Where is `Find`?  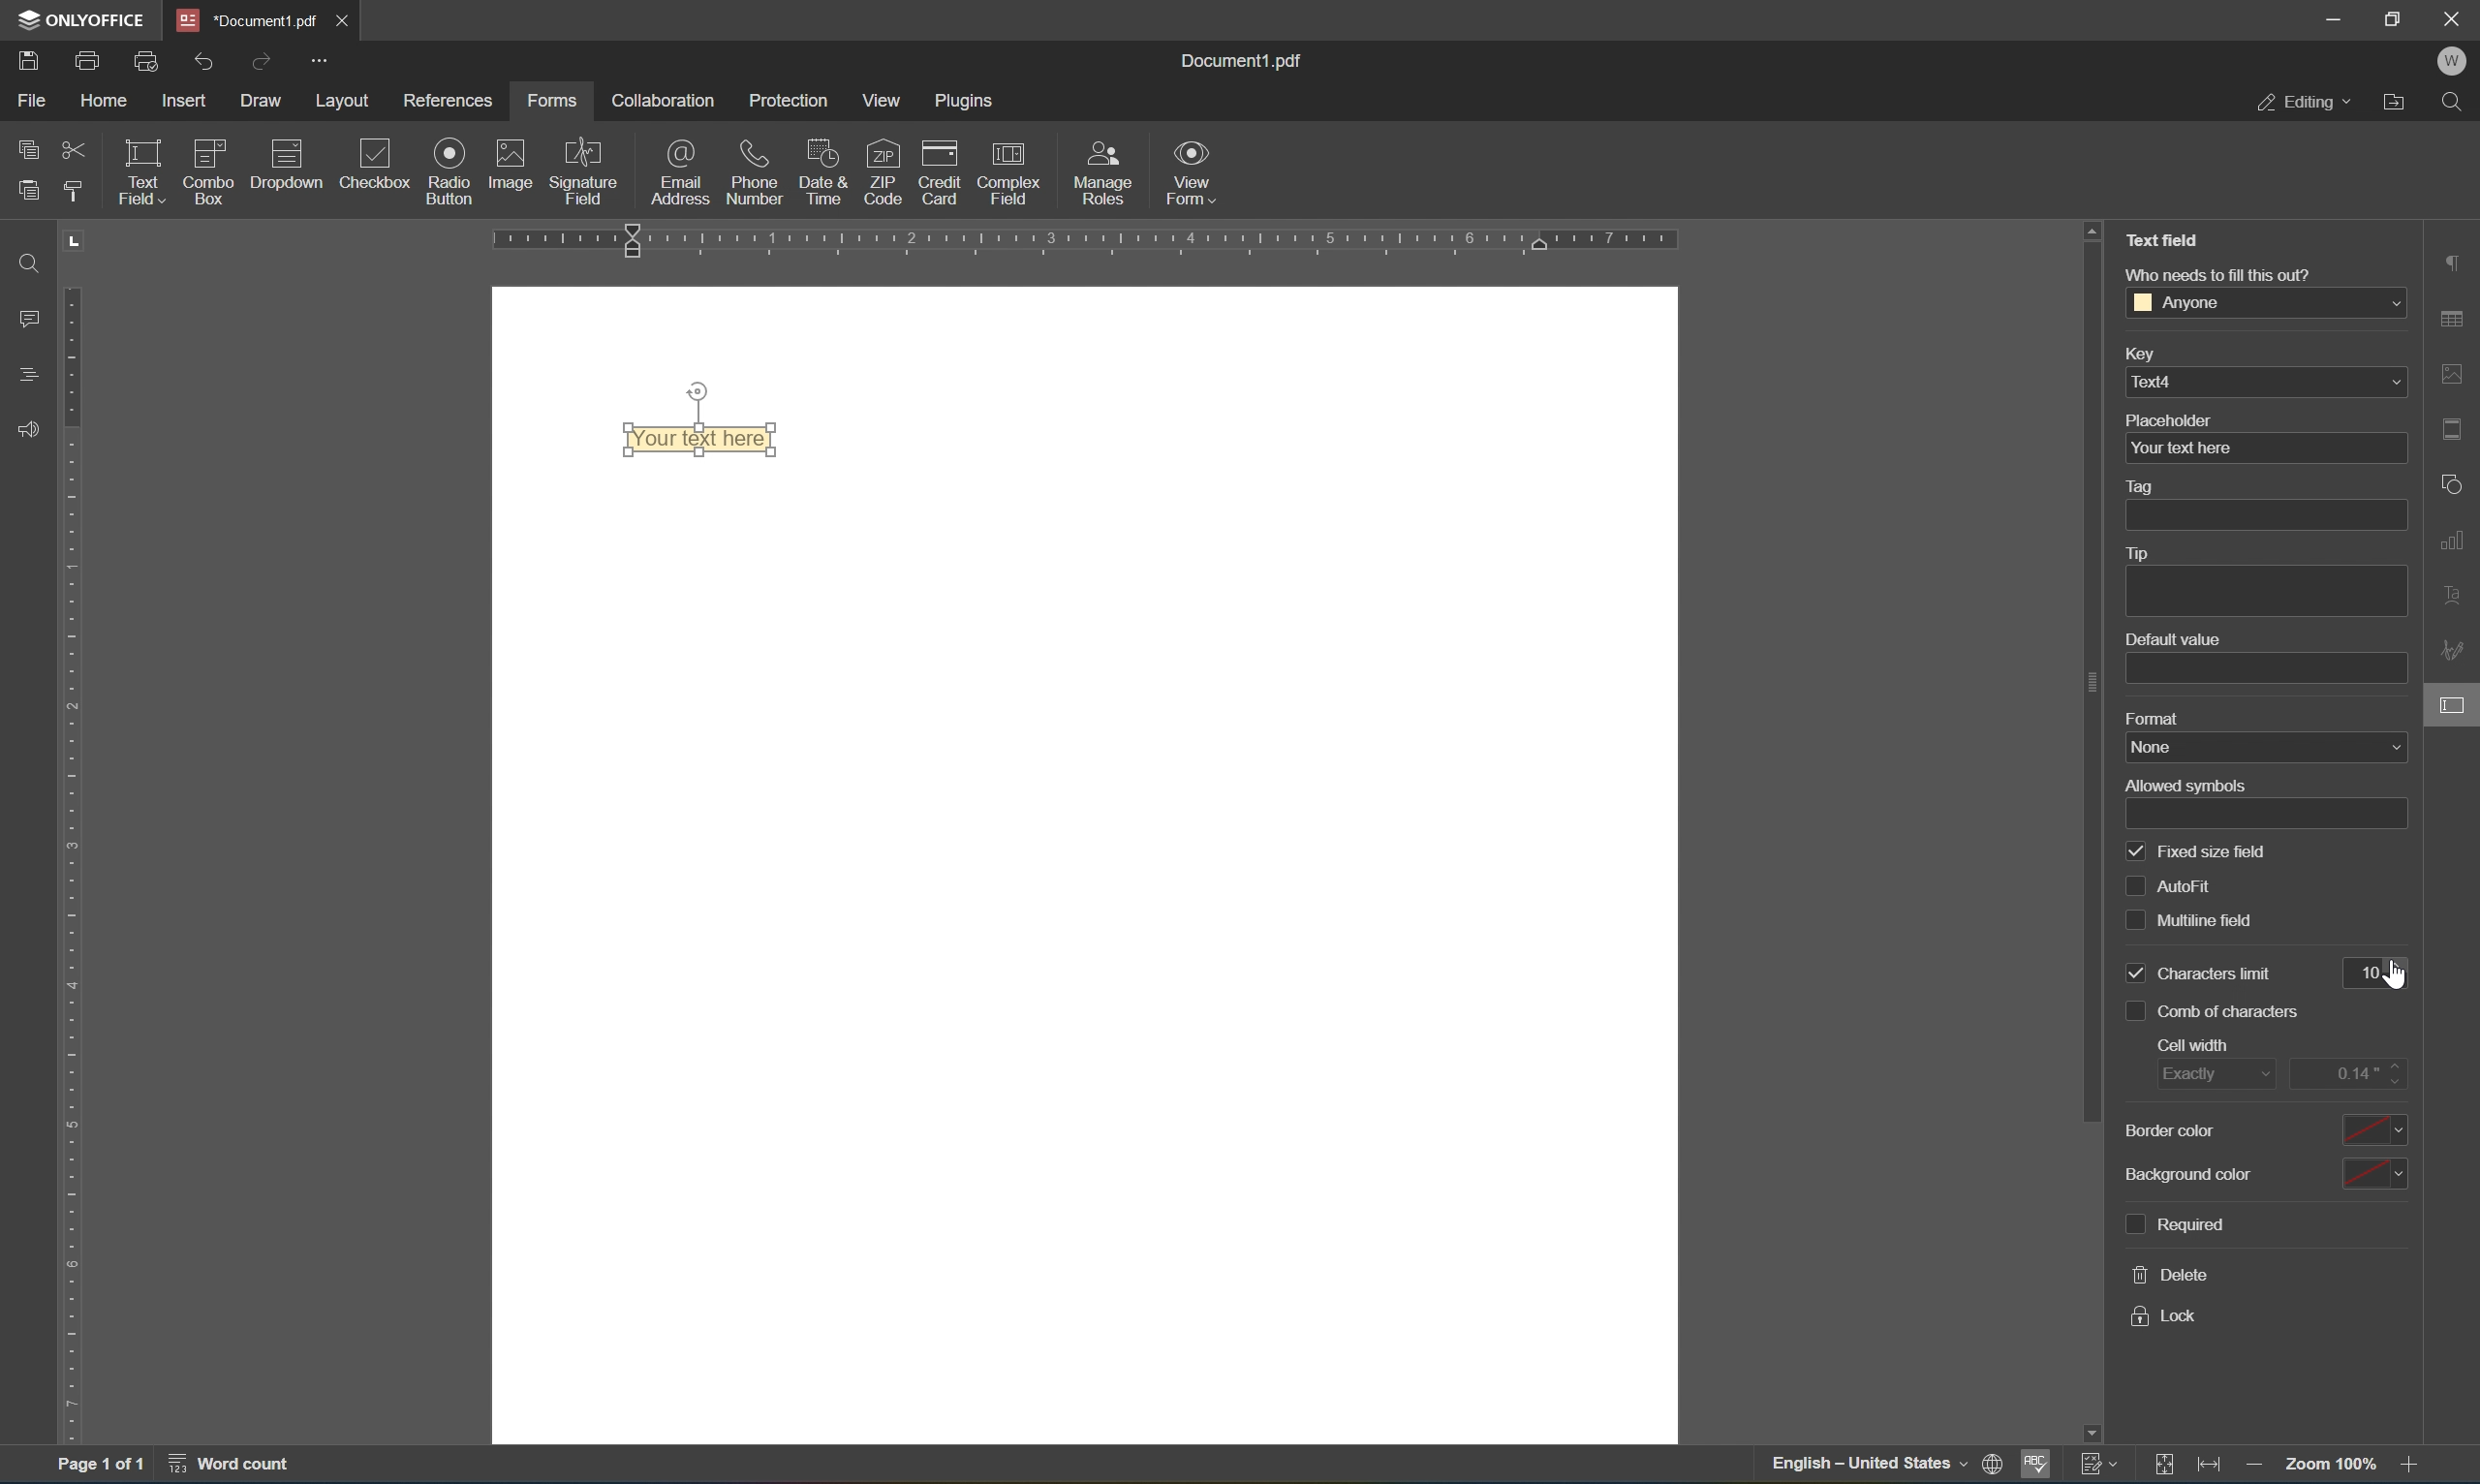
Find is located at coordinates (2455, 106).